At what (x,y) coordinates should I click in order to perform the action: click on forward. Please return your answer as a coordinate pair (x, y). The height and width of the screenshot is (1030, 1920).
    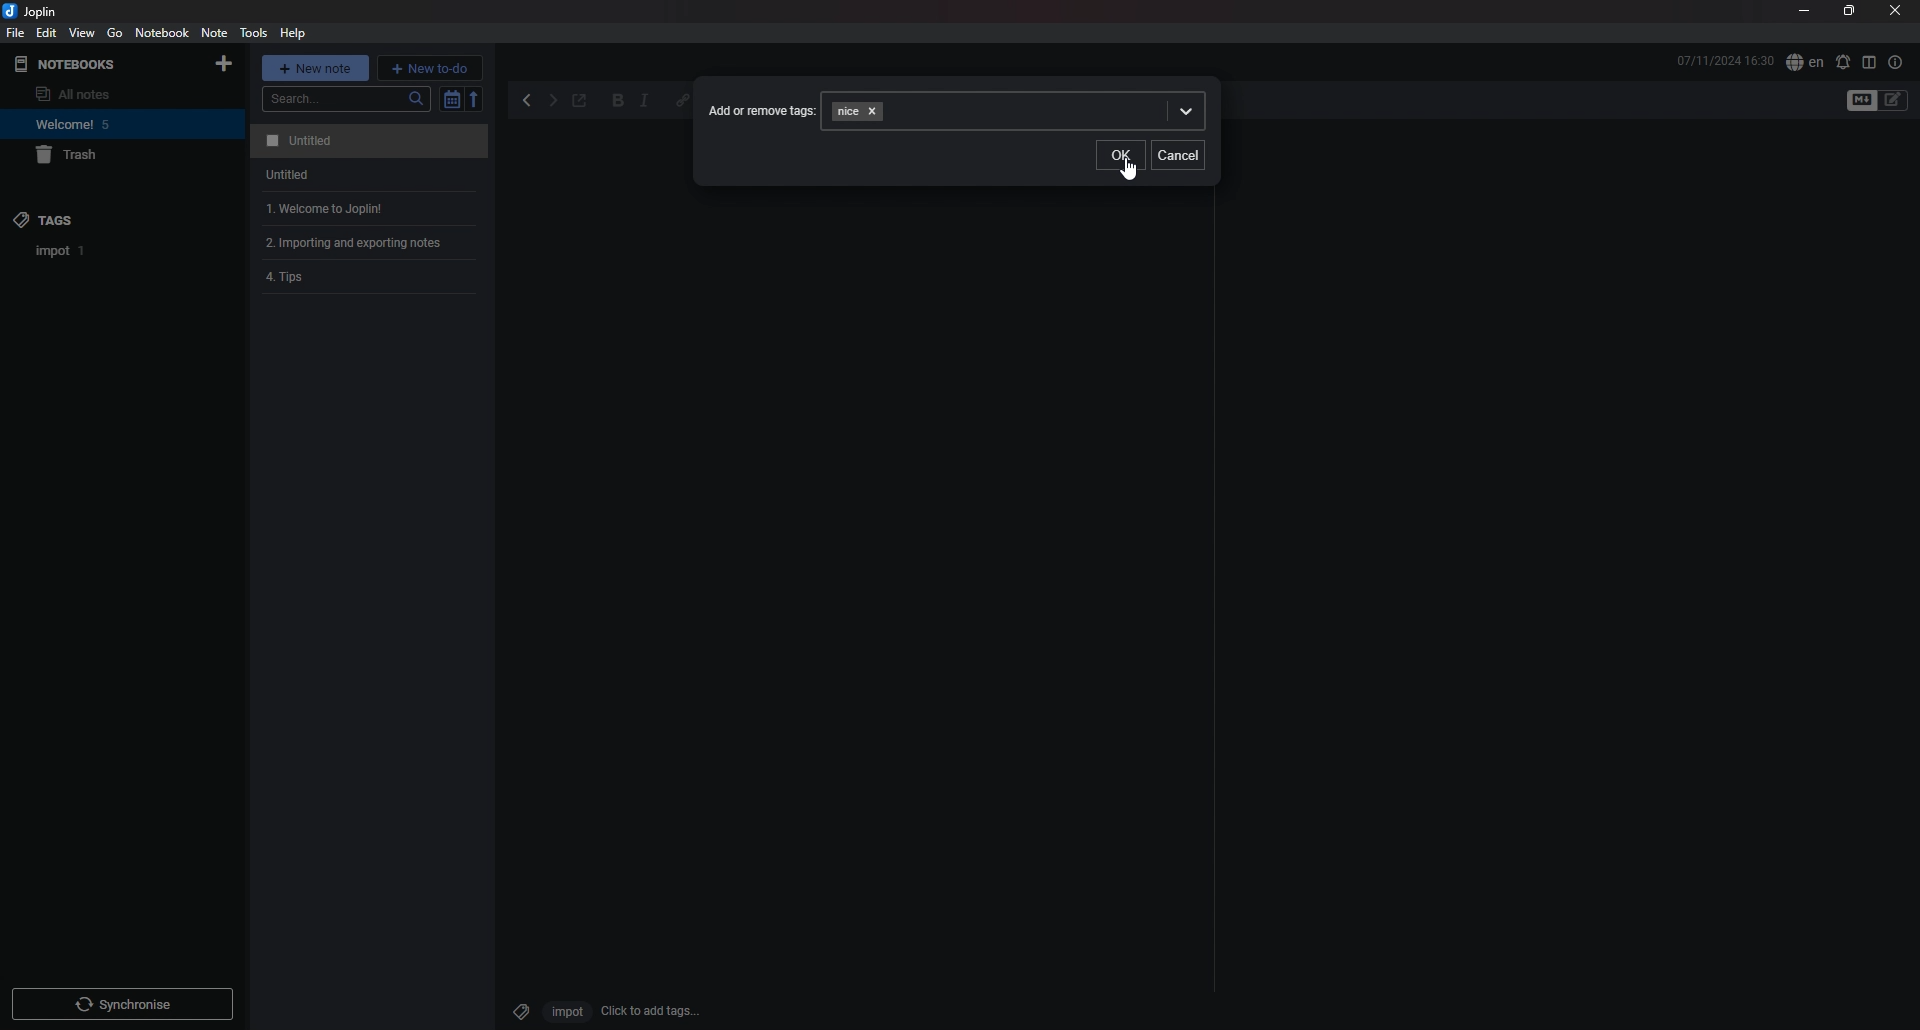
    Looking at the image, I should click on (552, 103).